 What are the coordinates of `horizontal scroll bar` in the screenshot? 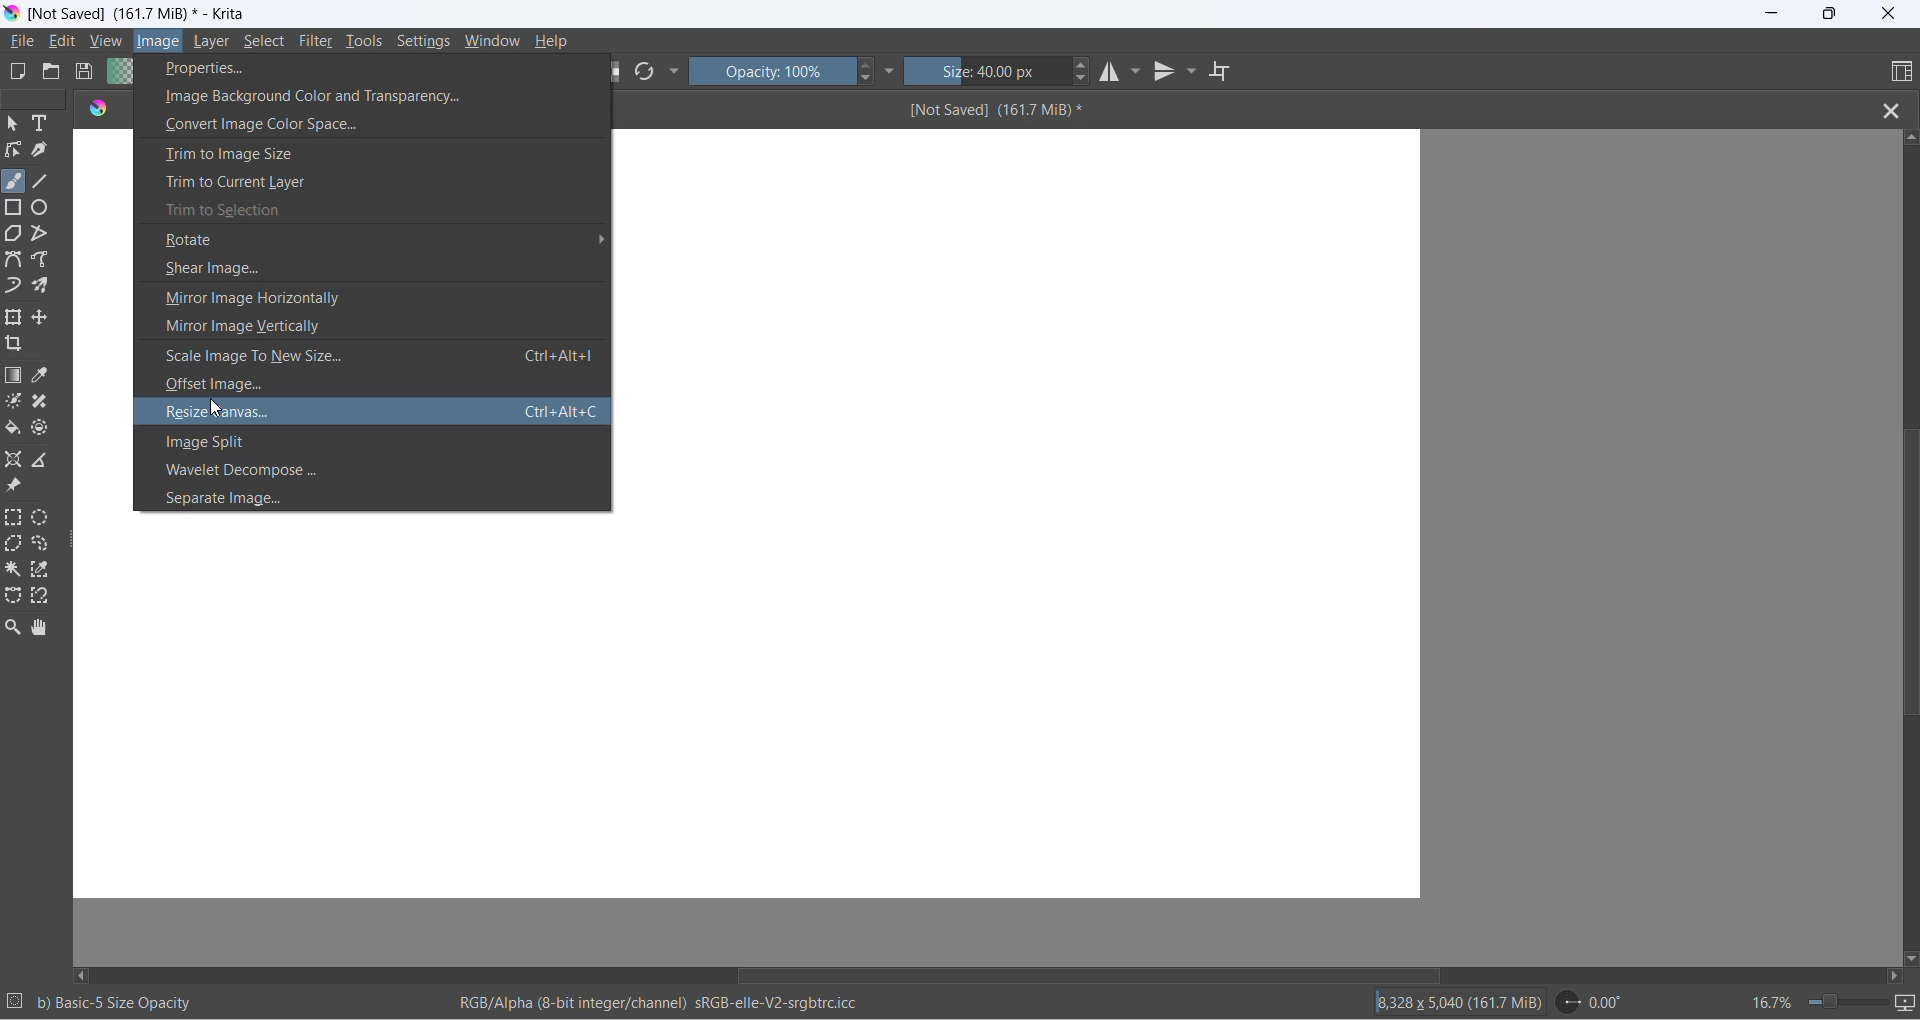 It's located at (1088, 969).